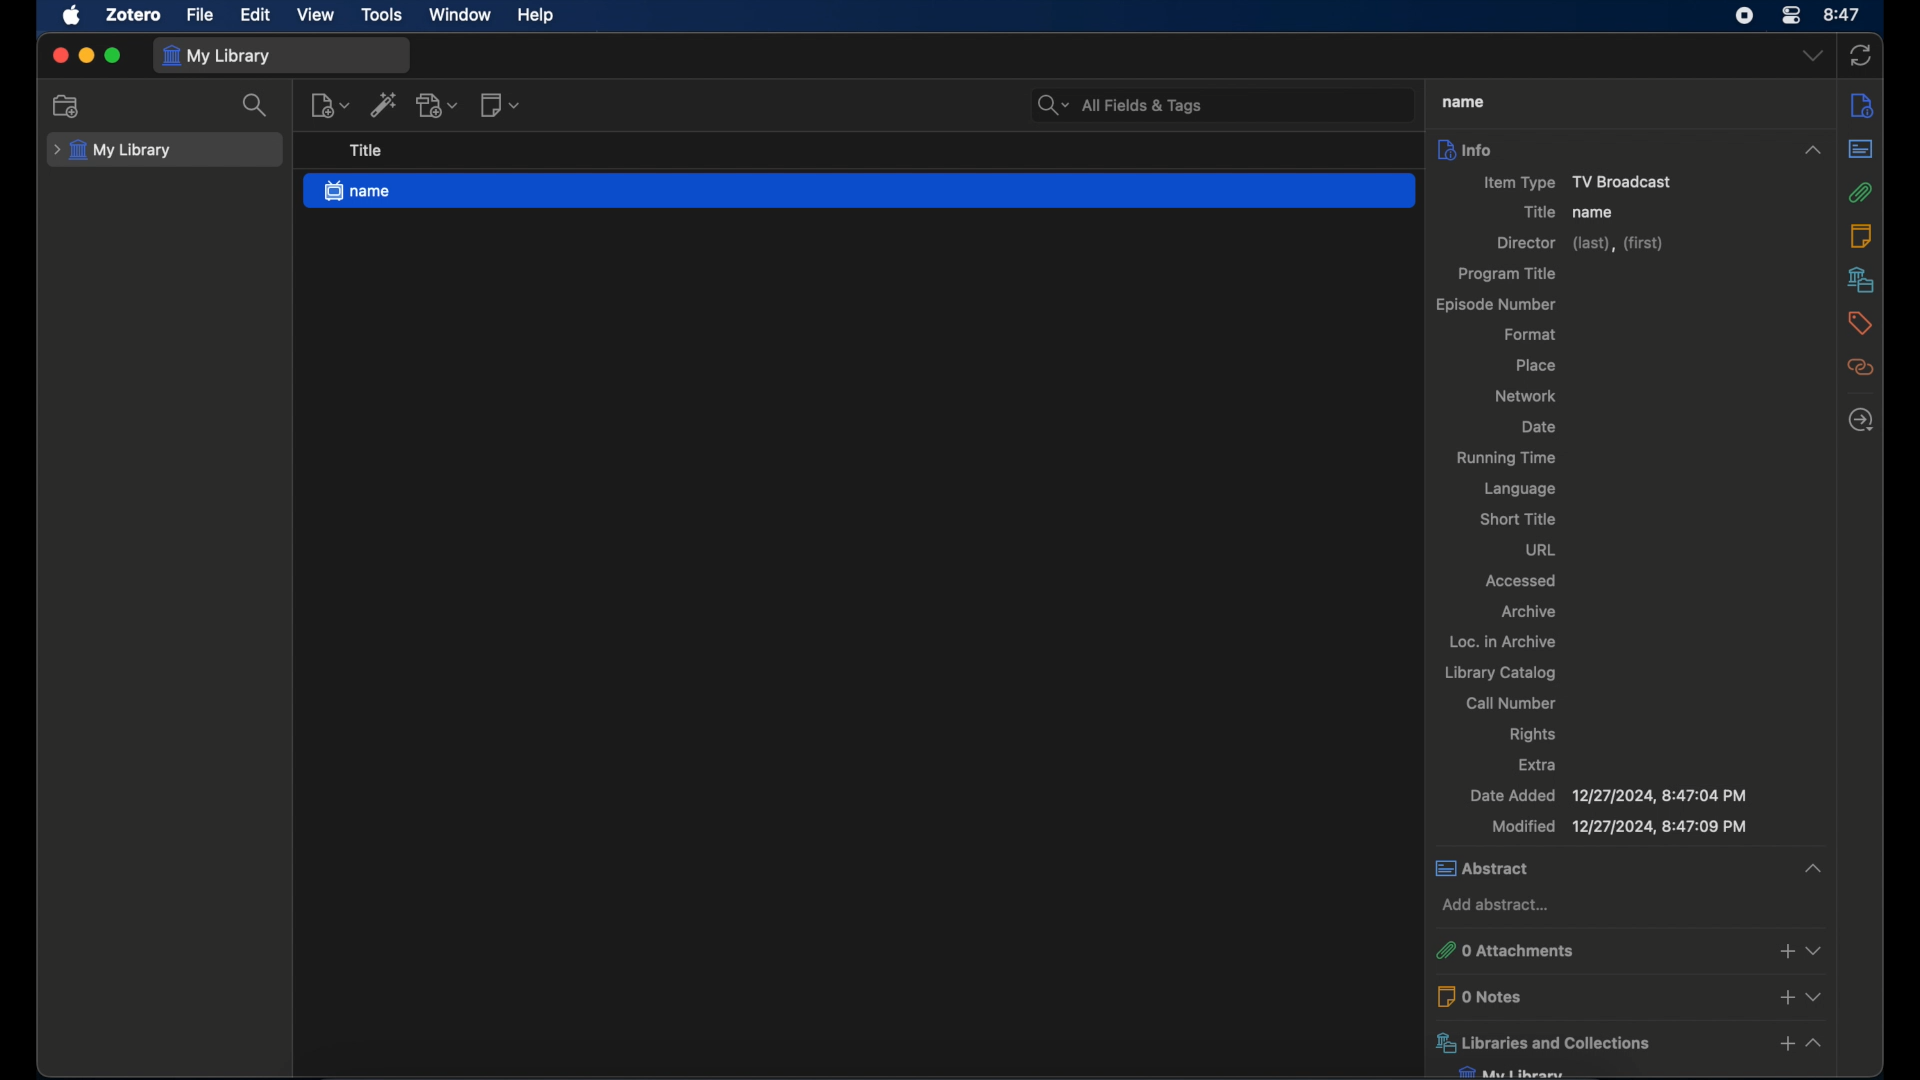 The width and height of the screenshot is (1920, 1080). I want to click on collapse, so click(1813, 142).